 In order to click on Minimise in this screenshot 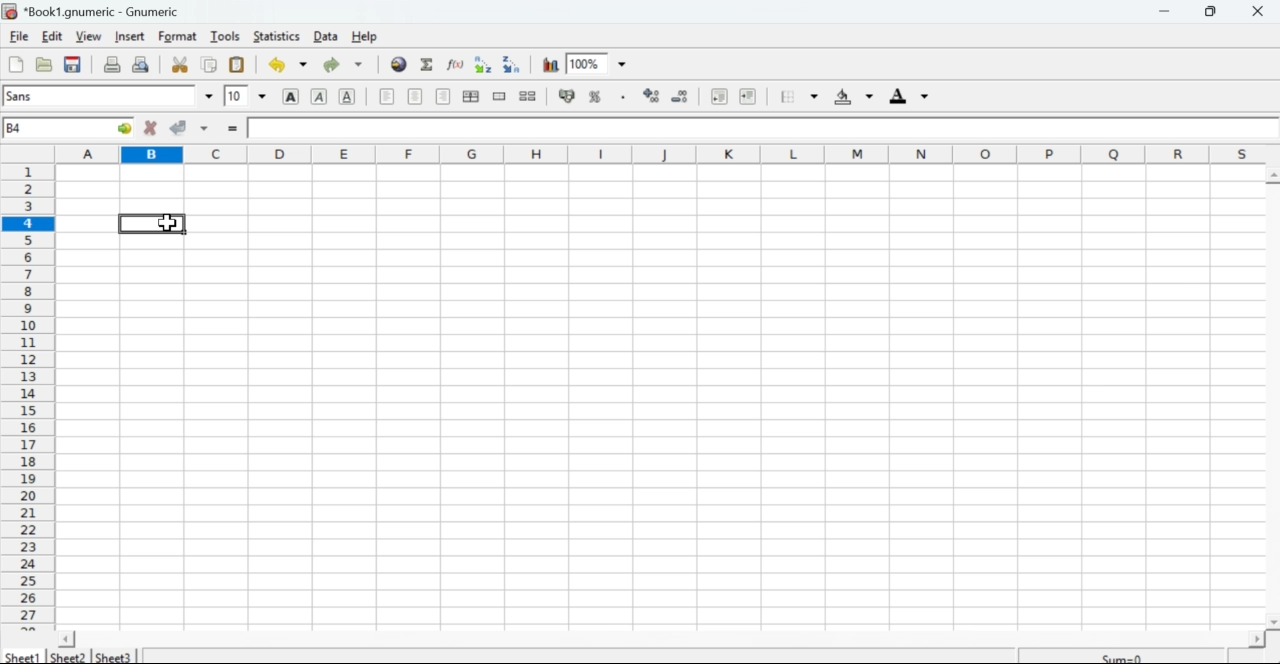, I will do `click(1164, 11)`.